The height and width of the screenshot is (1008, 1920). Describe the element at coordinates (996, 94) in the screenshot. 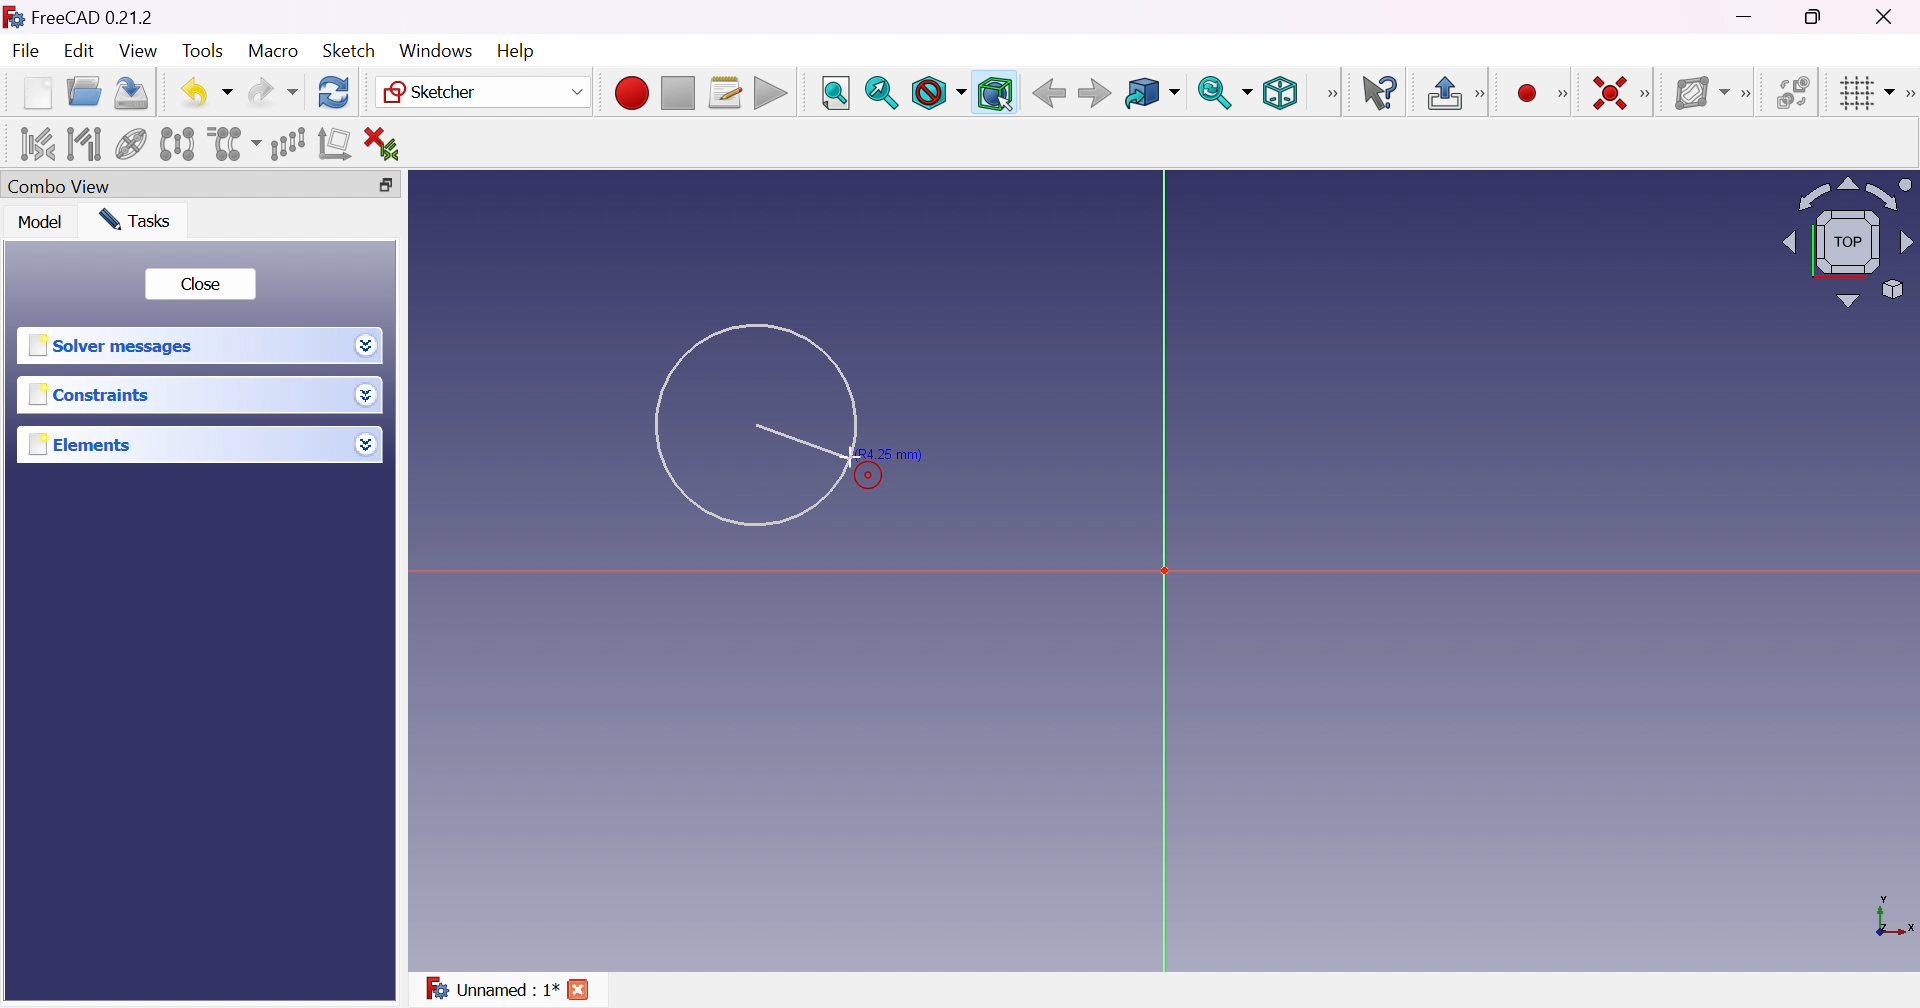

I see `Bounding box` at that location.